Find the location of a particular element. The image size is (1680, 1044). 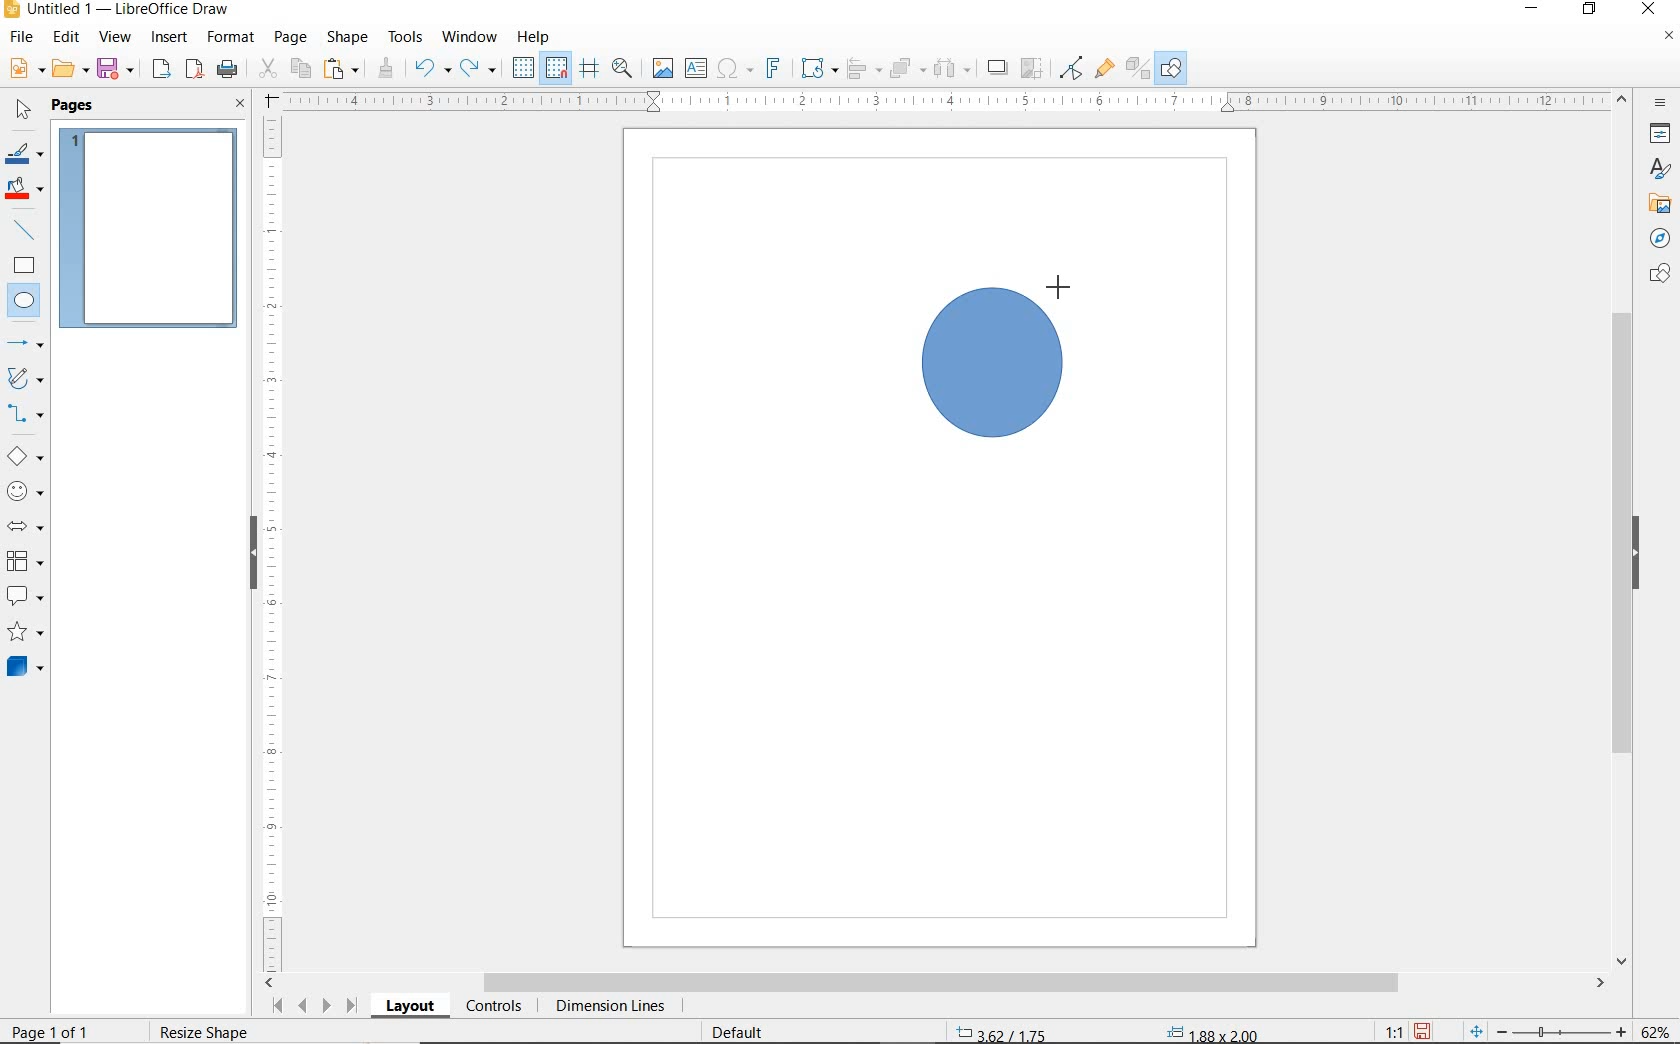

ELLIPSE TOOL is located at coordinates (926, 443).